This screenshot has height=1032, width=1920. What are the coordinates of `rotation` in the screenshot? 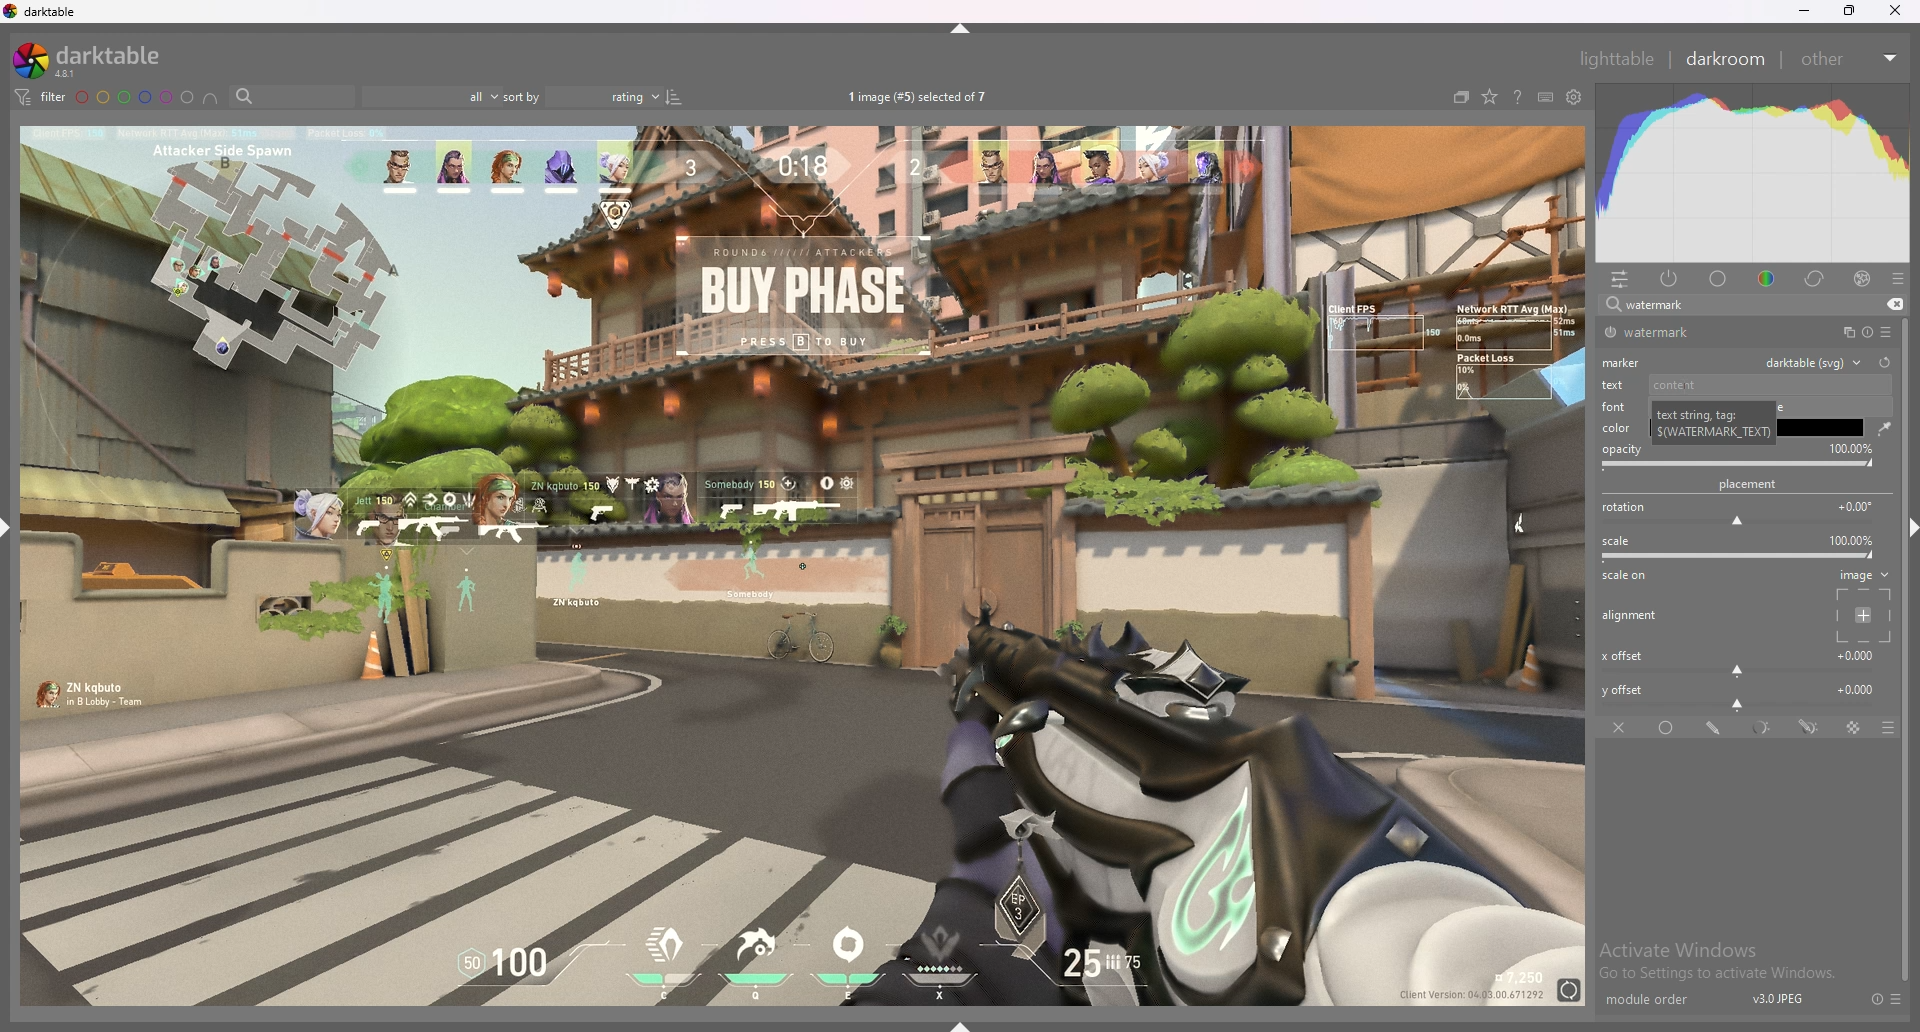 It's located at (1742, 513).